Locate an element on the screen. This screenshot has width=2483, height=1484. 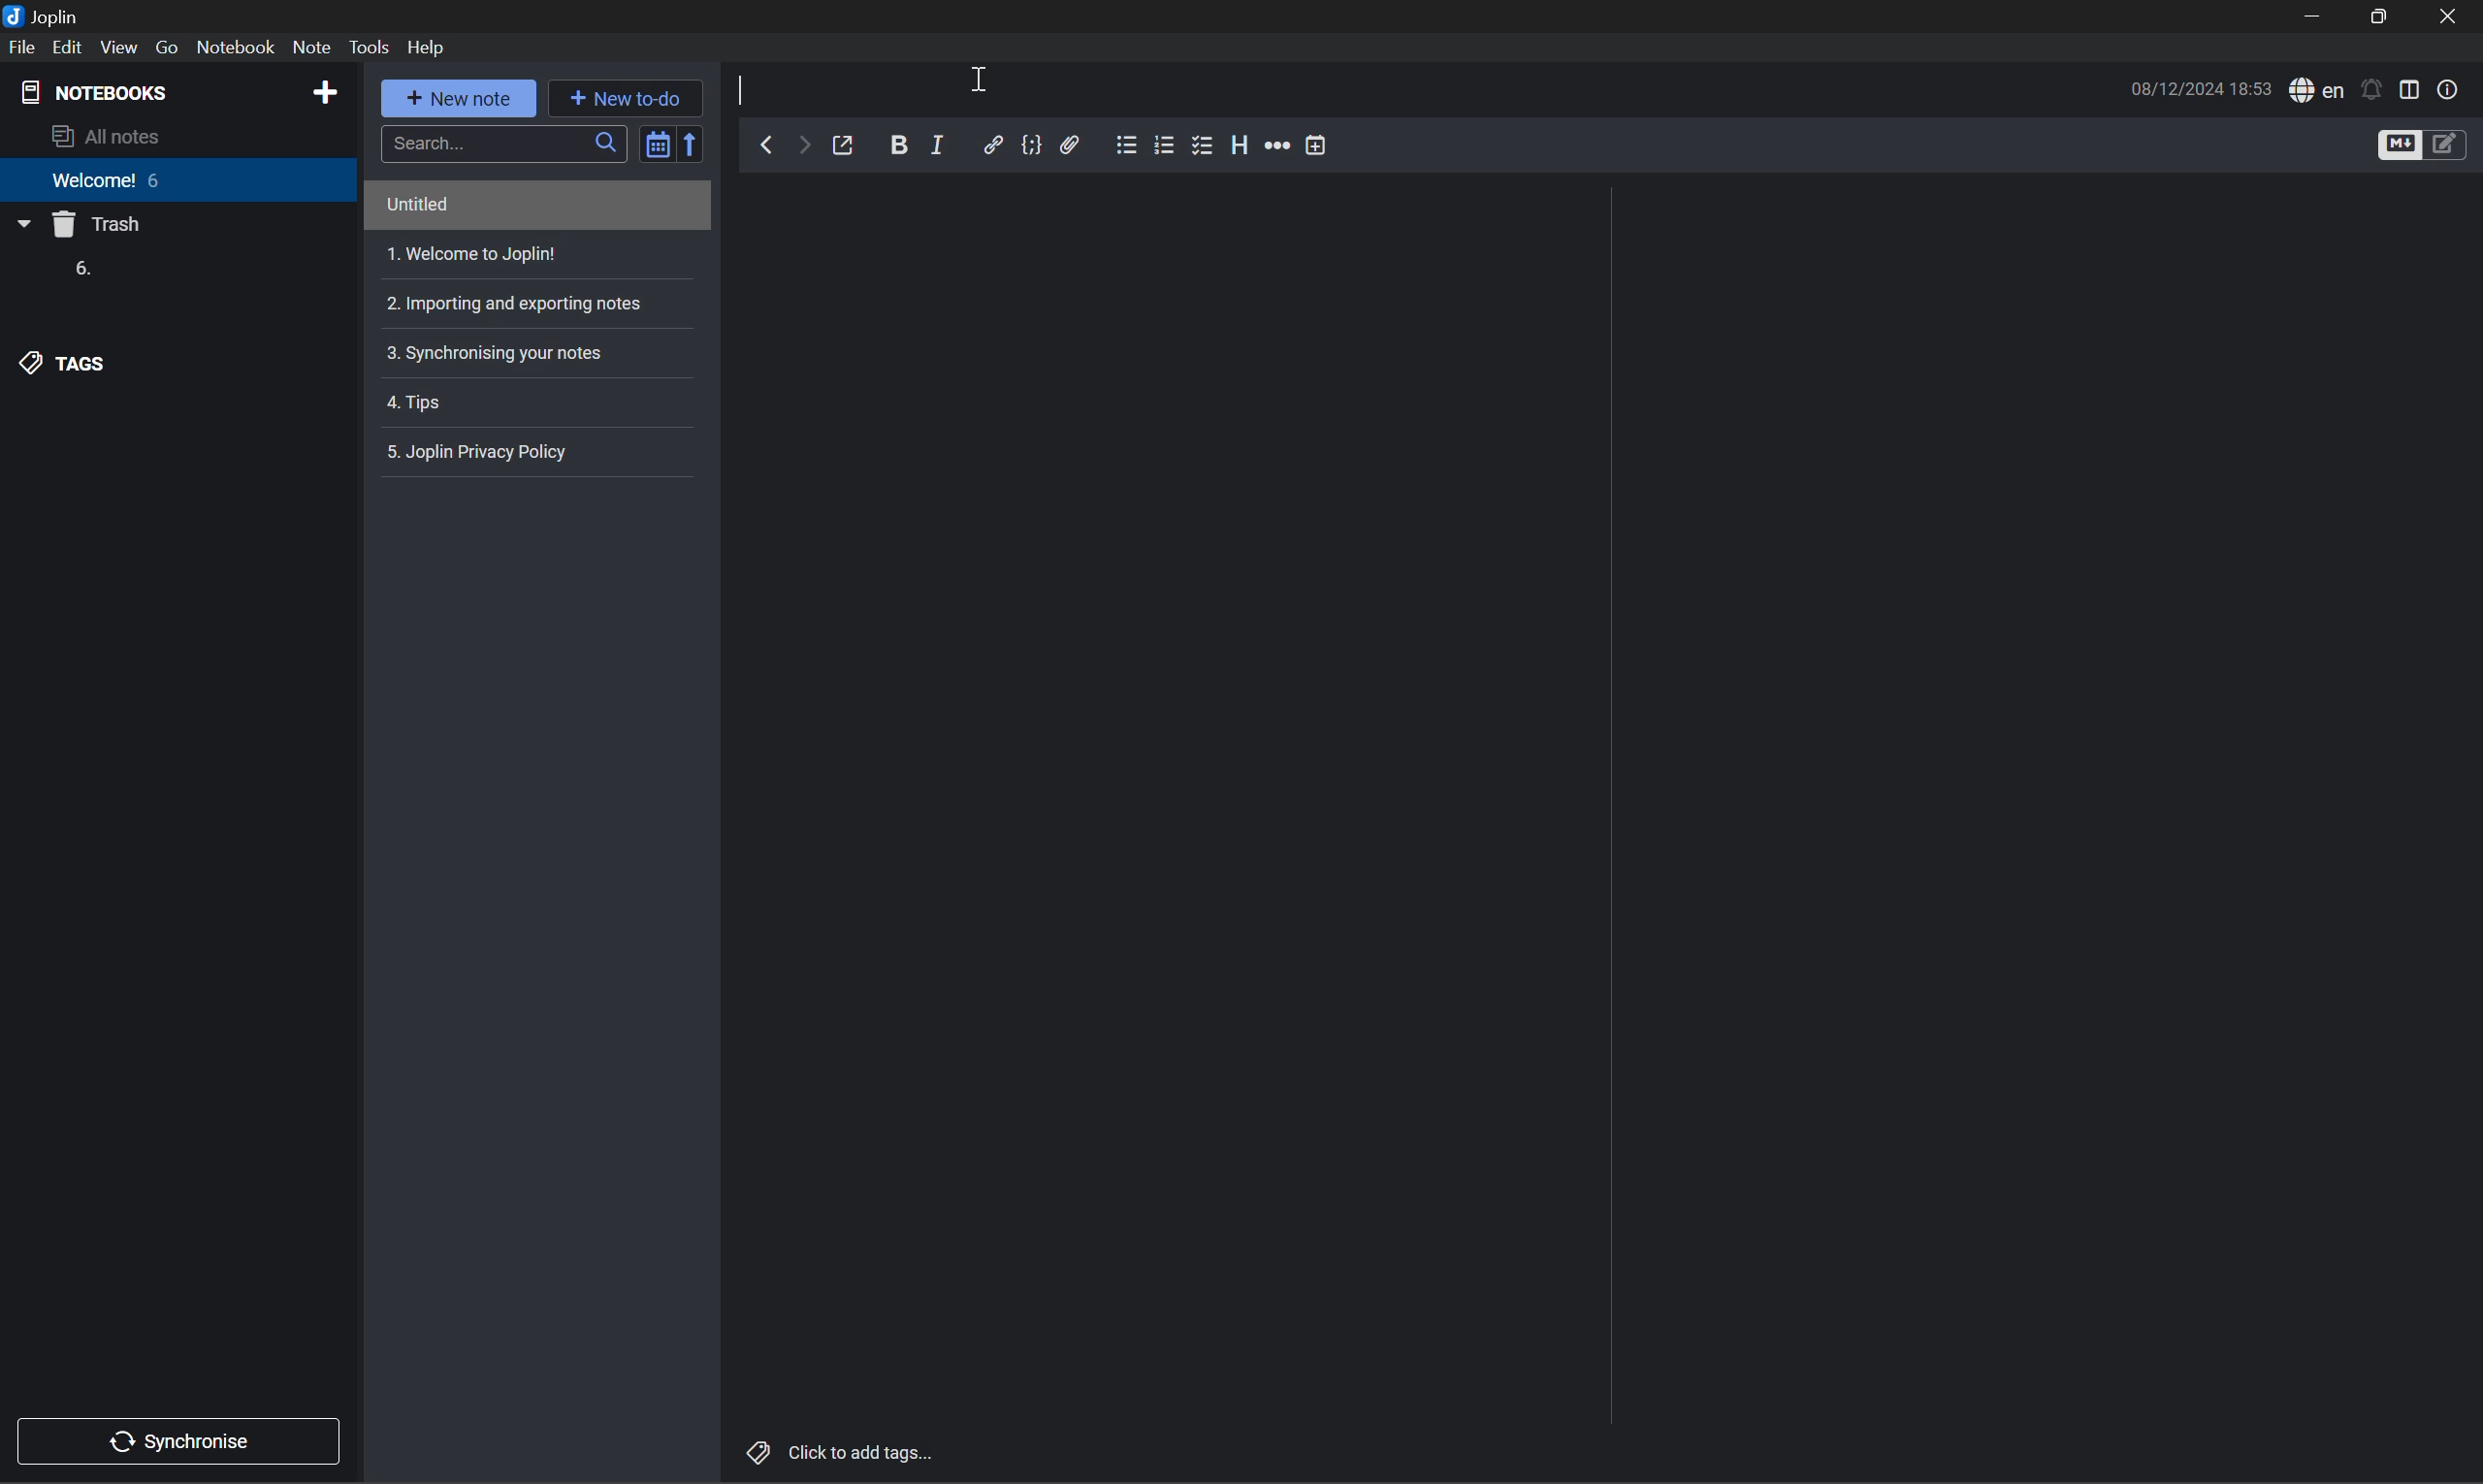
Close is located at coordinates (2451, 19).